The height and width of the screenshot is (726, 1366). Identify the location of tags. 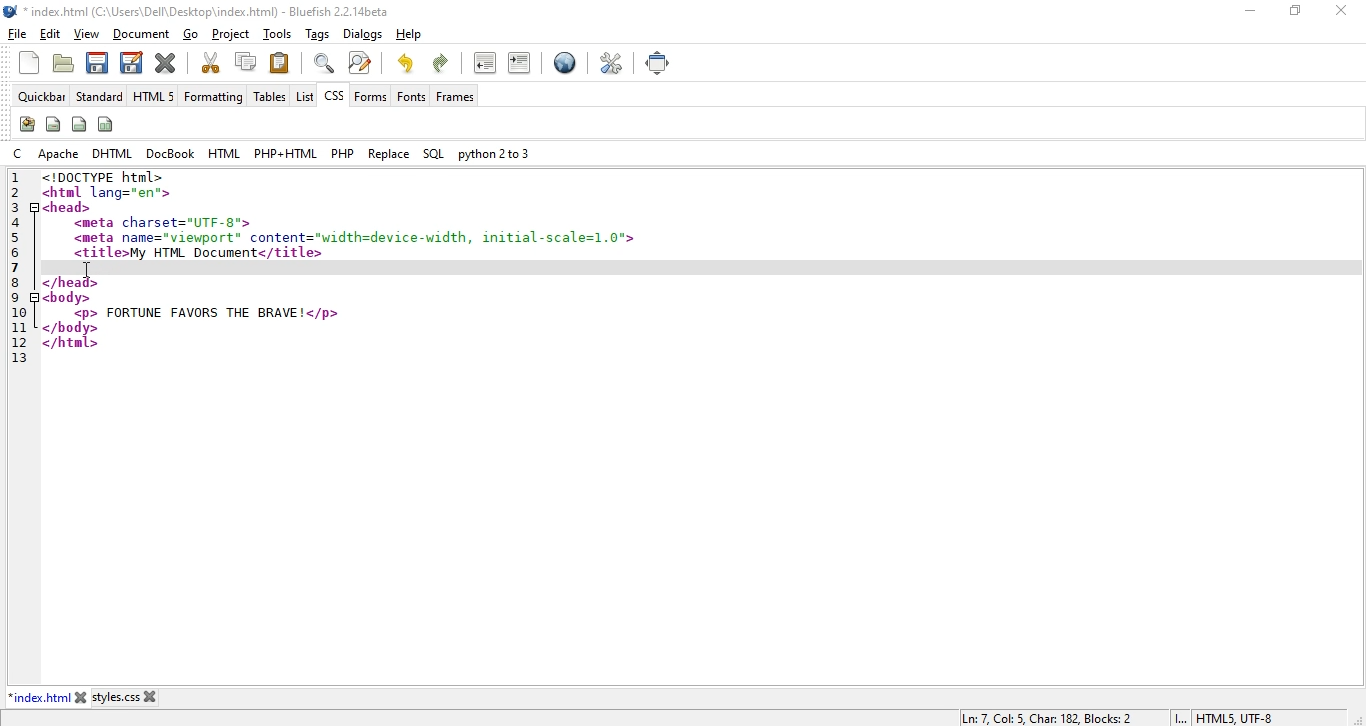
(319, 35).